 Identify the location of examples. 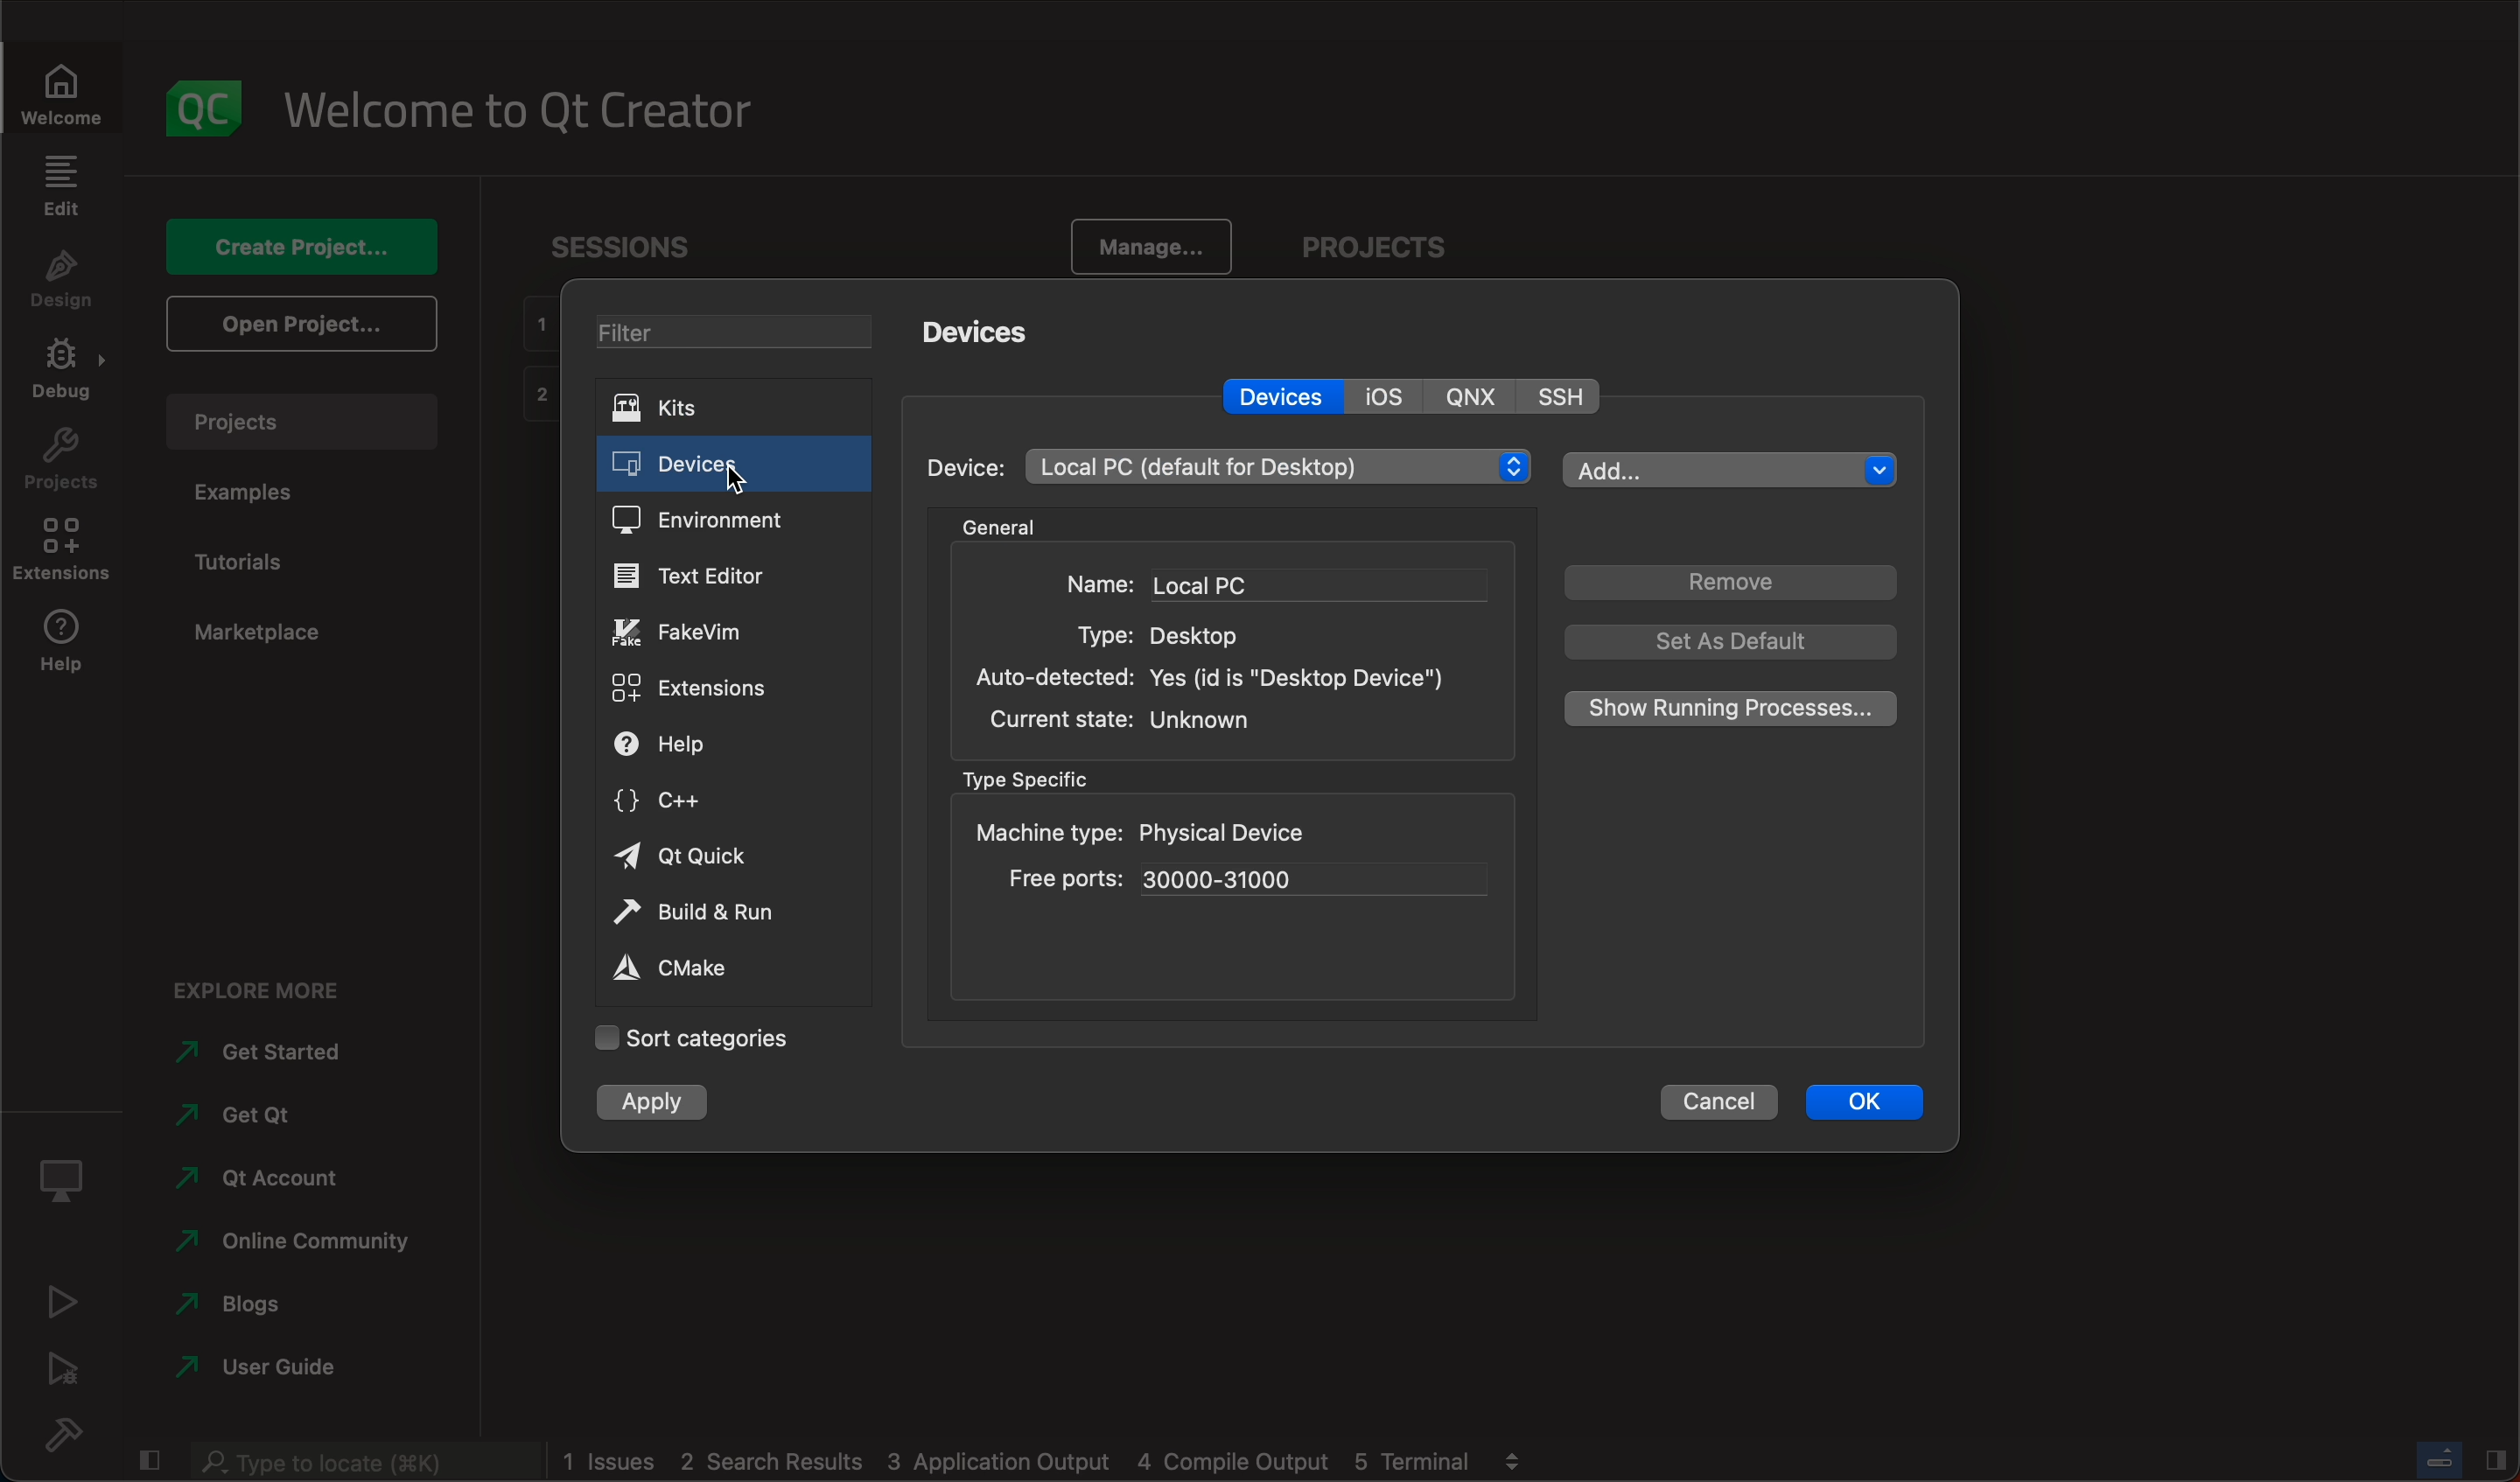
(249, 494).